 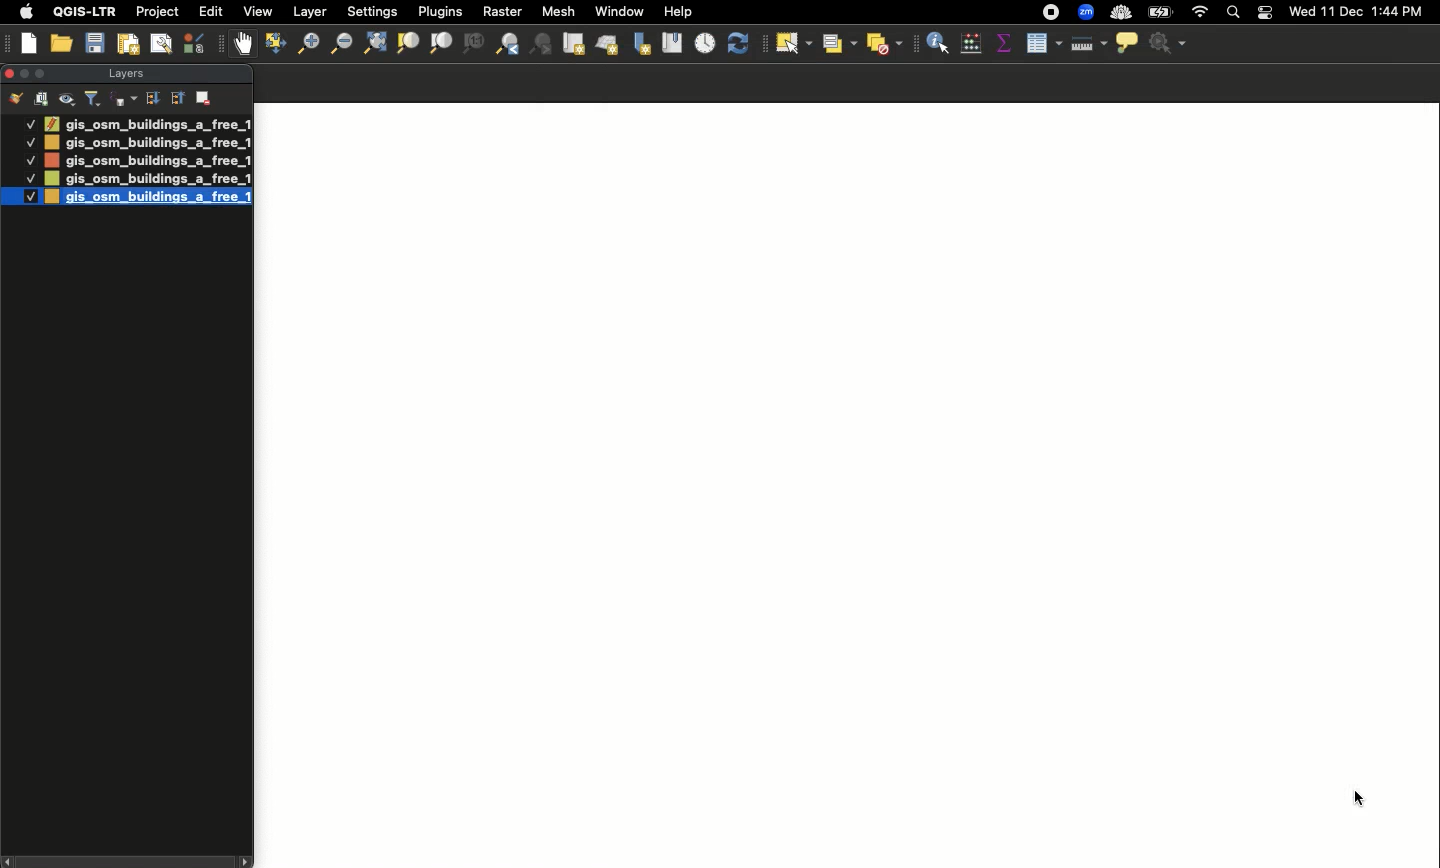 I want to click on Manage map themes, so click(x=68, y=99).